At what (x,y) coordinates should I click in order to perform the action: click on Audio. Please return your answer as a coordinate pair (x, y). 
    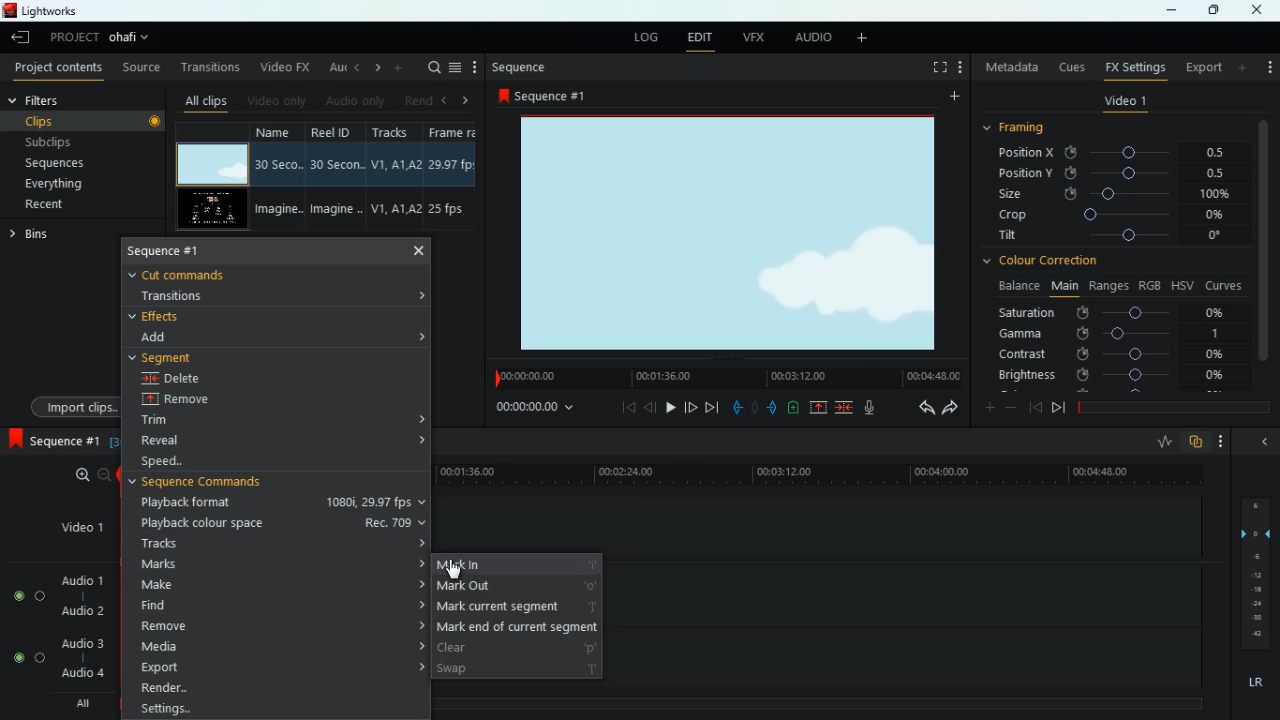
    Looking at the image, I should click on (24, 658).